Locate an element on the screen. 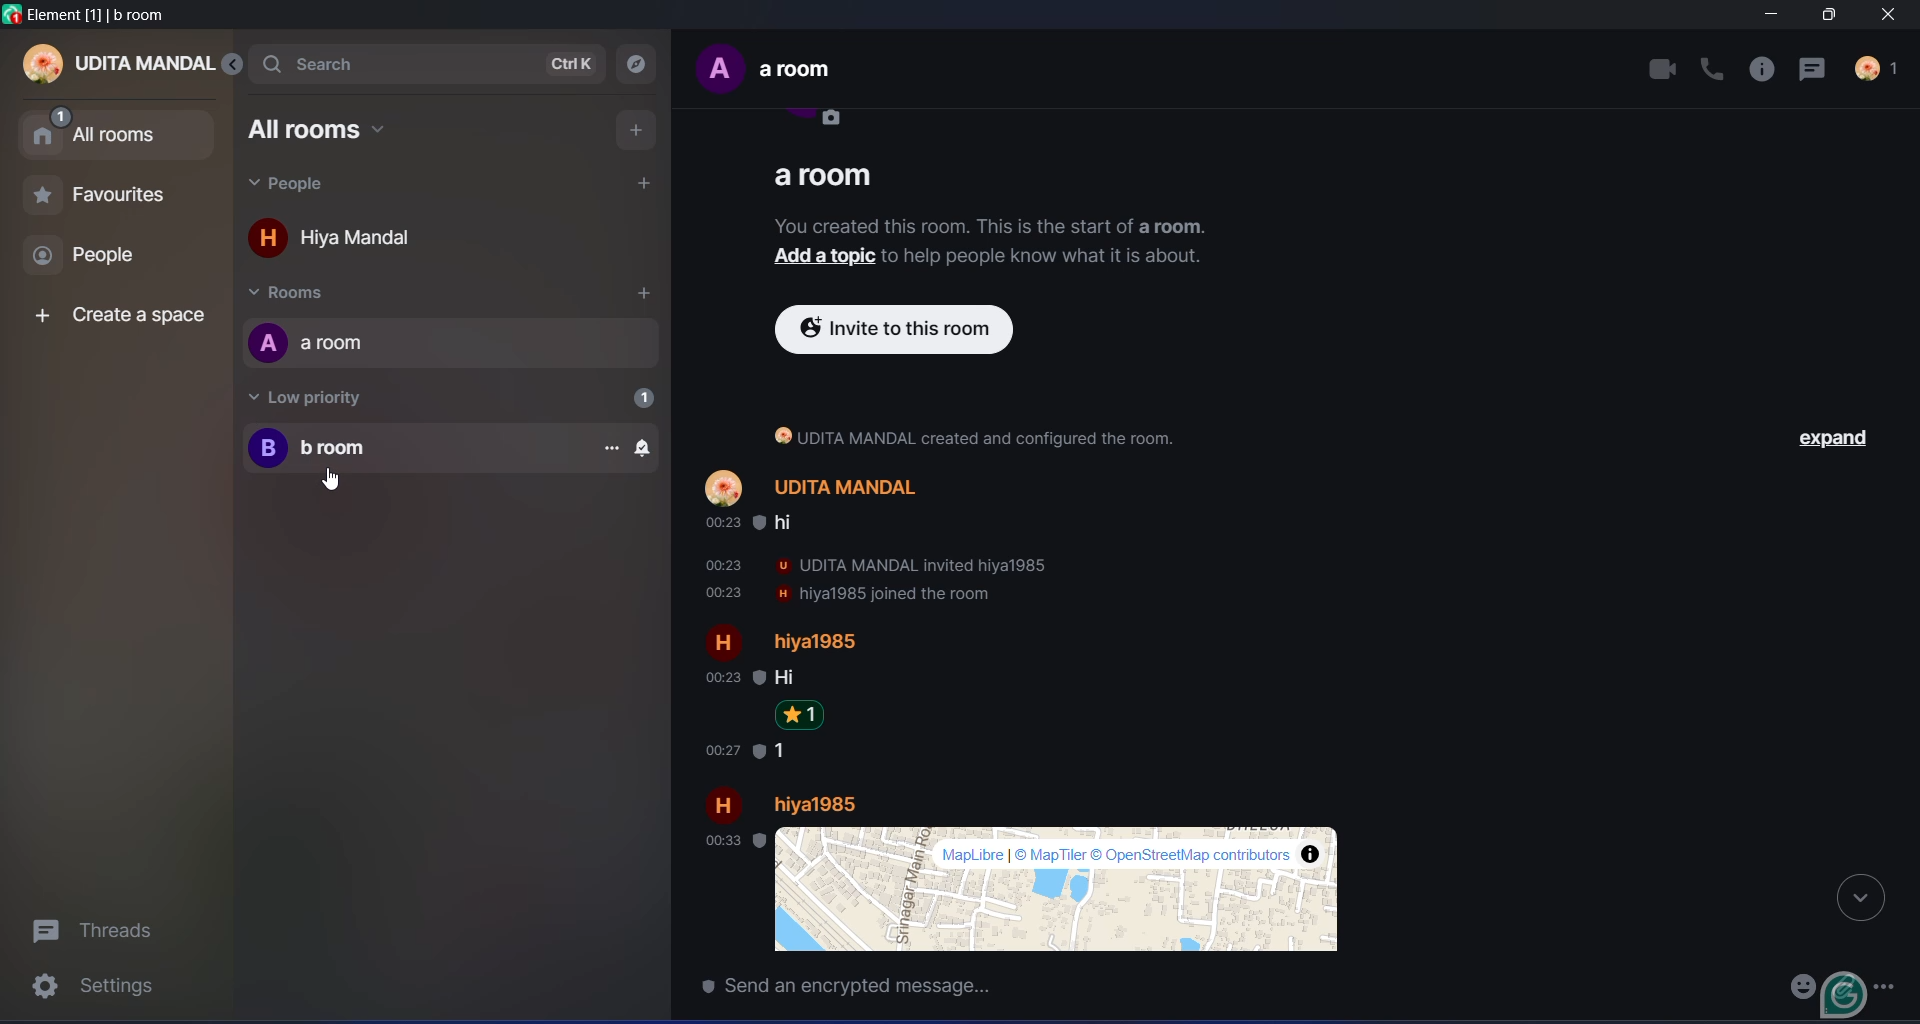  Ctrl K is located at coordinates (574, 64).